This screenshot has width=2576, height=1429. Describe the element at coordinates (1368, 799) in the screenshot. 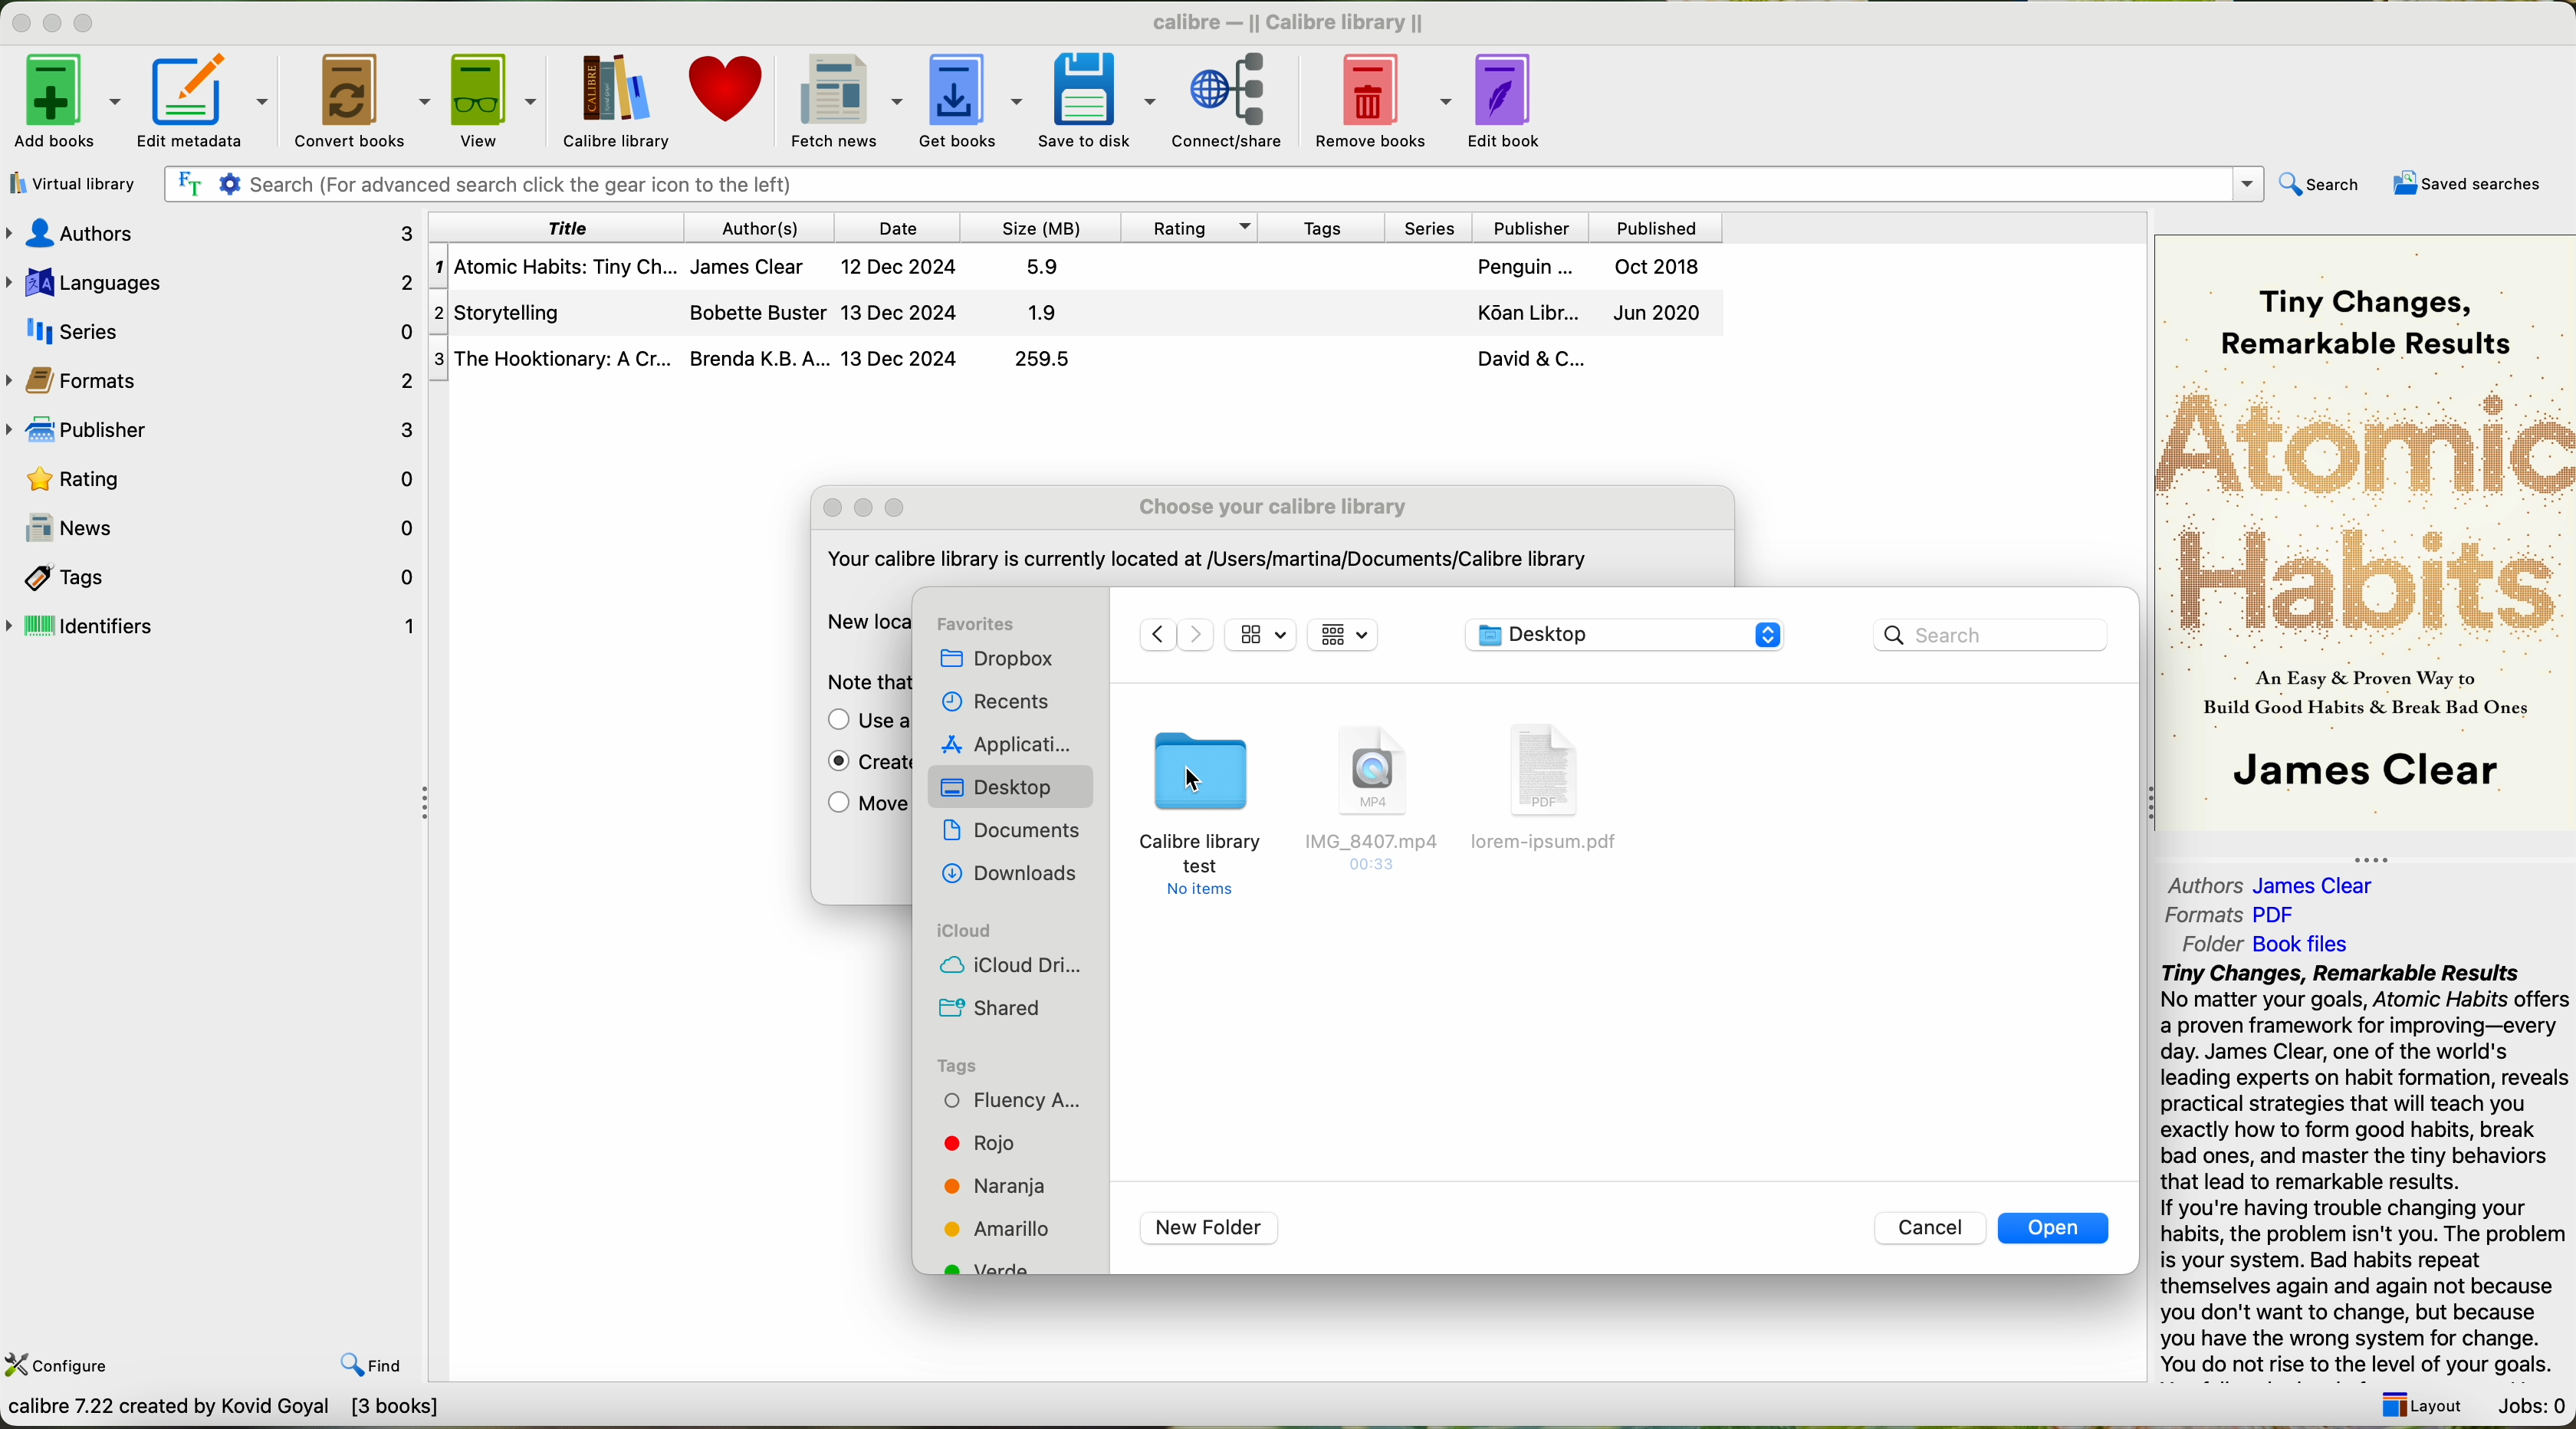

I see `file` at that location.